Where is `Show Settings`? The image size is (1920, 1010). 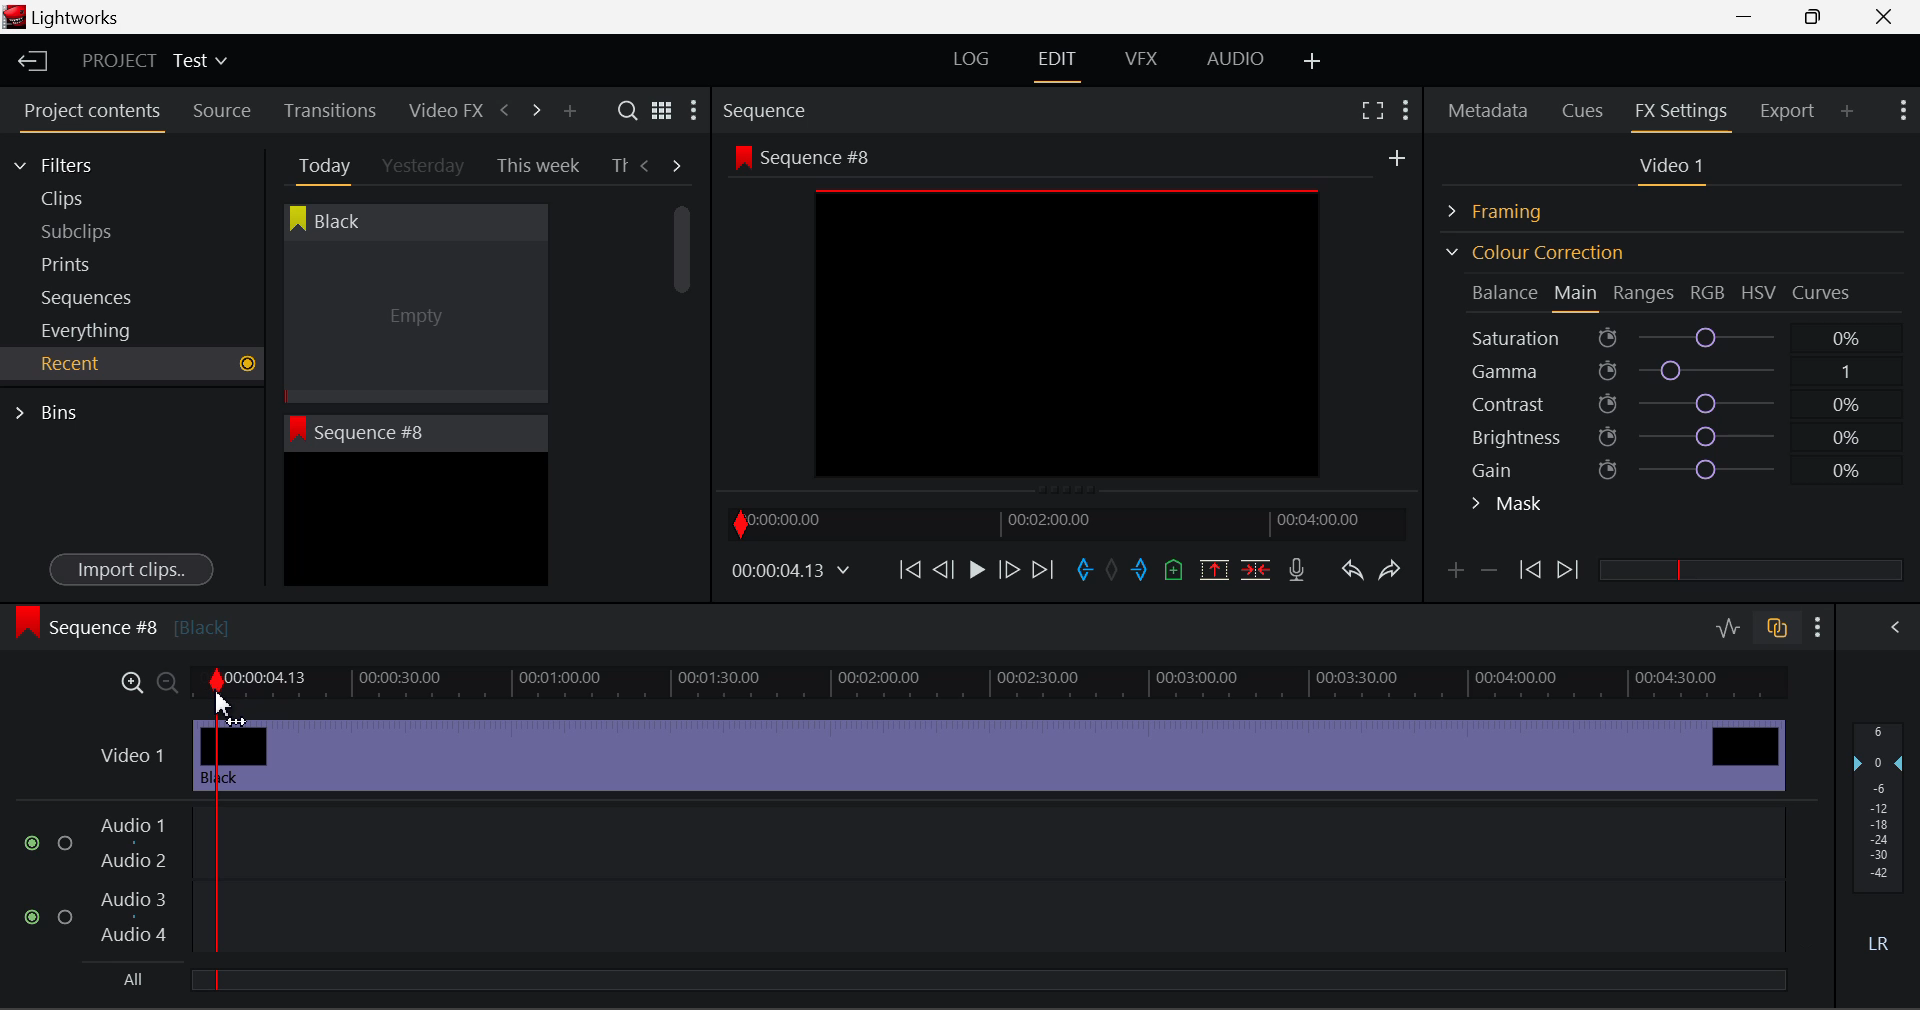 Show Settings is located at coordinates (692, 115).